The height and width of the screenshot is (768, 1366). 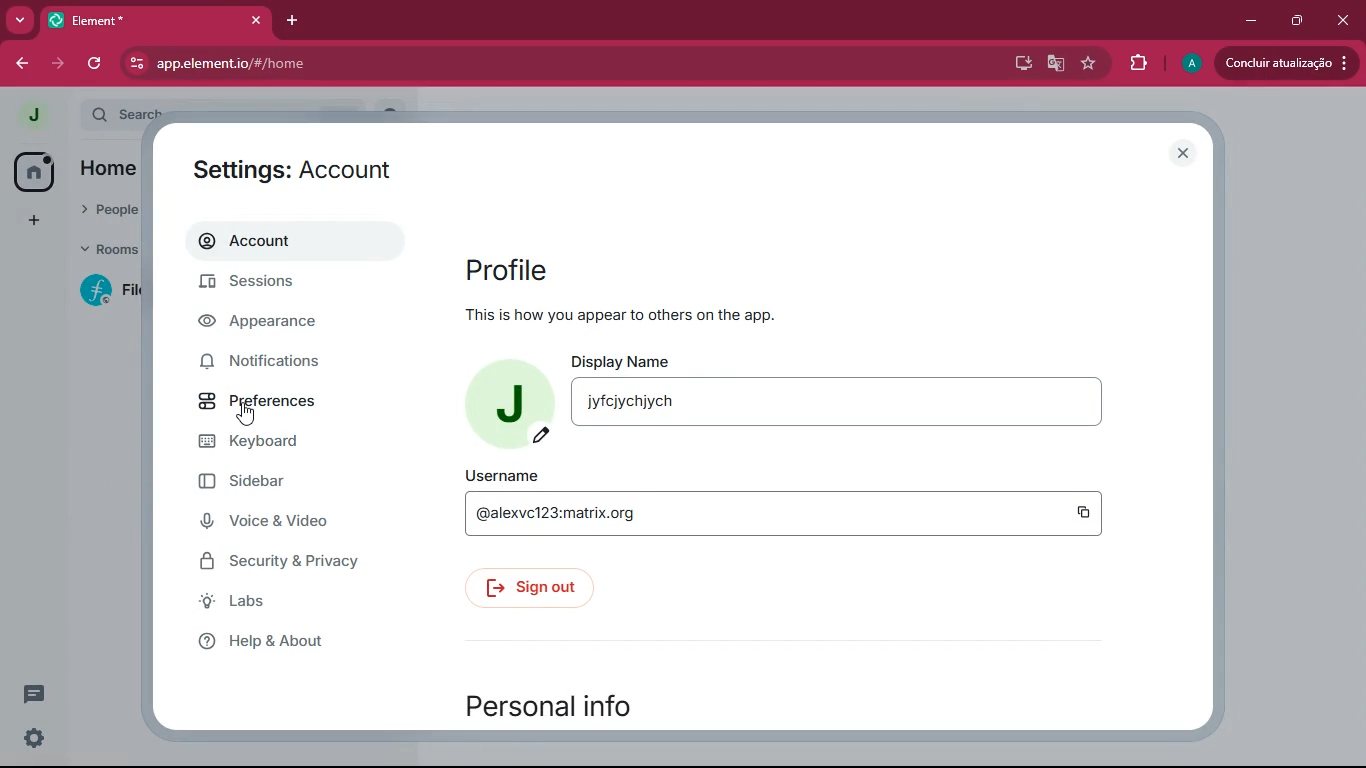 I want to click on rooms, so click(x=106, y=251).